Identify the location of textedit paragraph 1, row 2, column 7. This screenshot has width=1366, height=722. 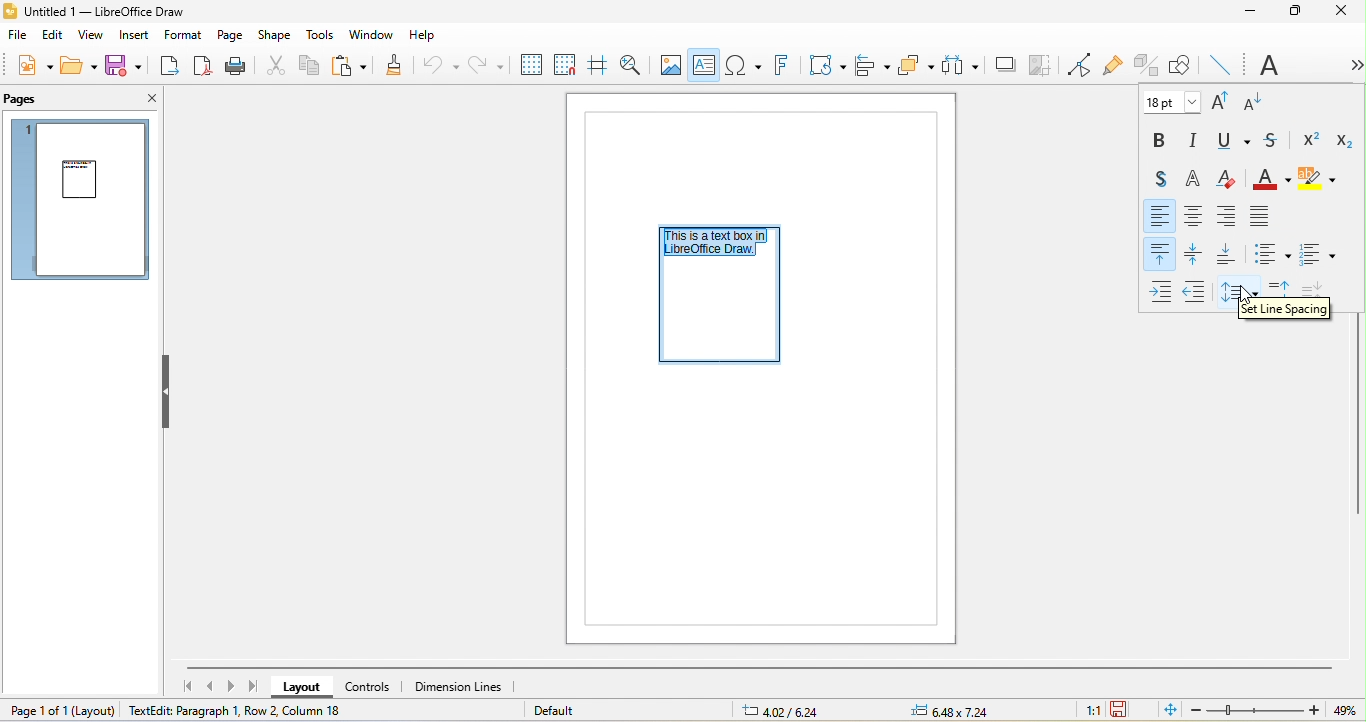
(239, 710).